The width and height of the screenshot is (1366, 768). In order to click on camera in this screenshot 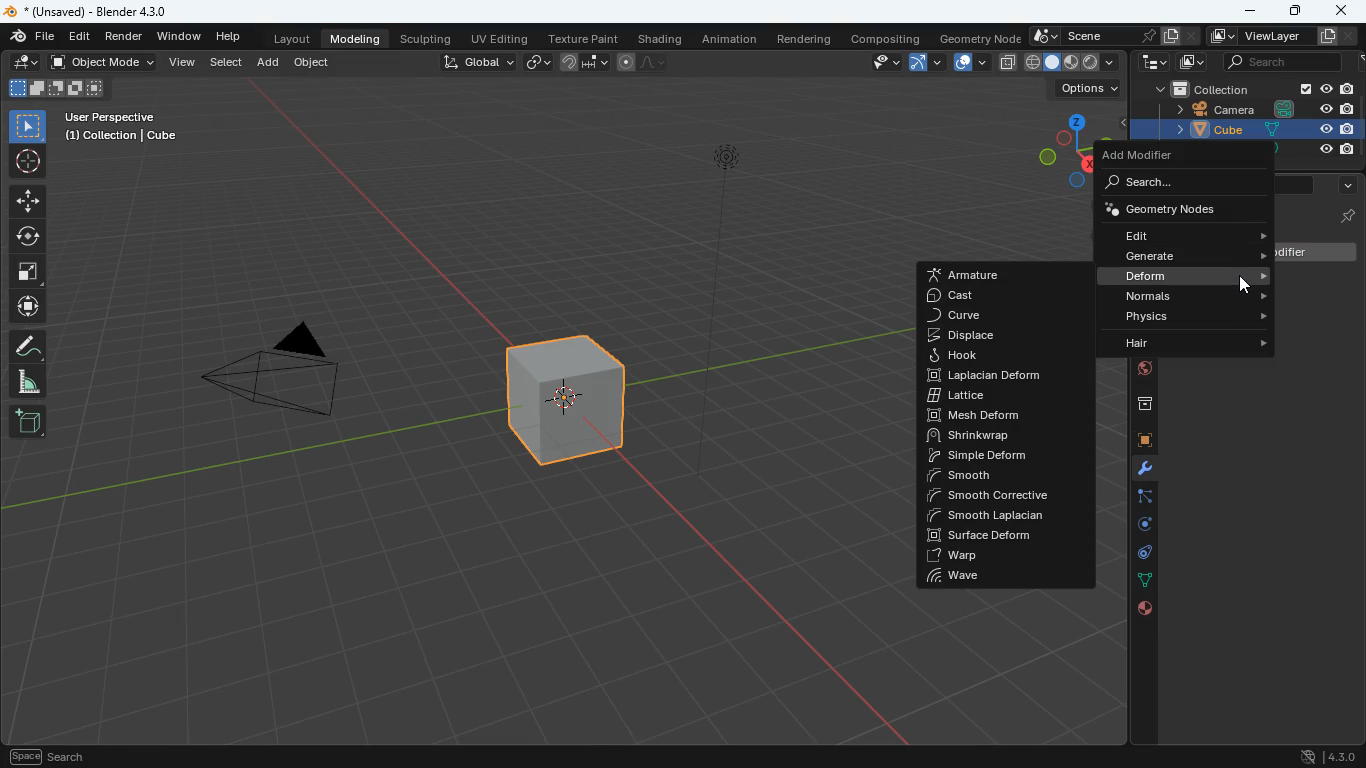, I will do `click(1255, 112)`.